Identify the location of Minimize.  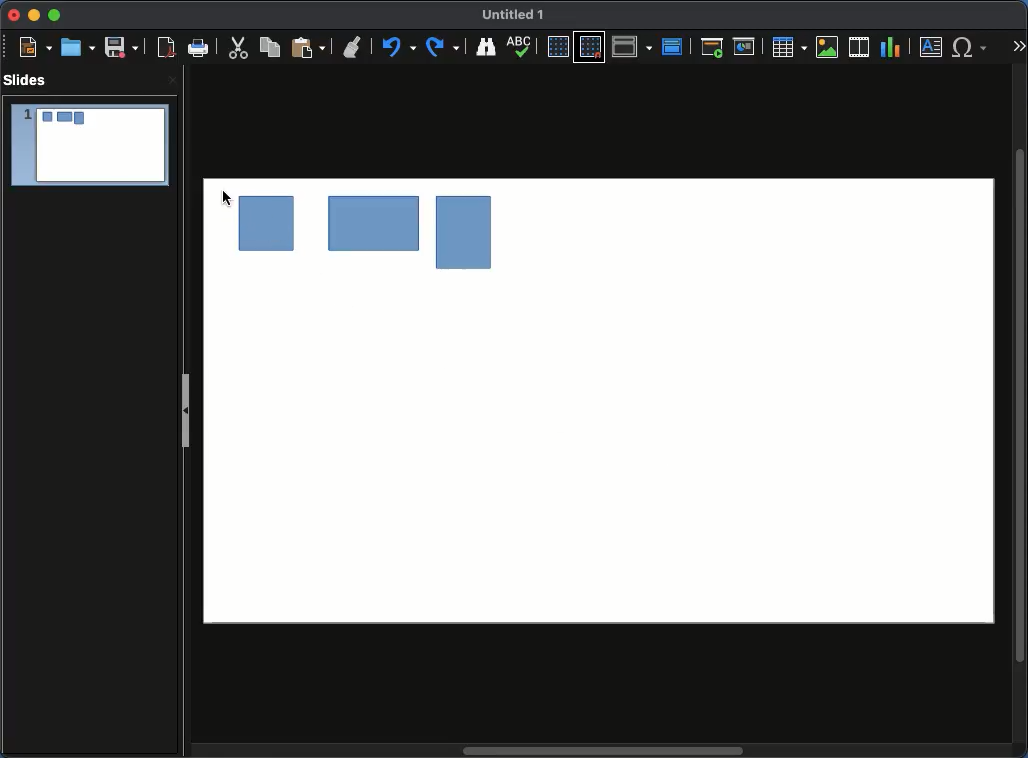
(33, 16).